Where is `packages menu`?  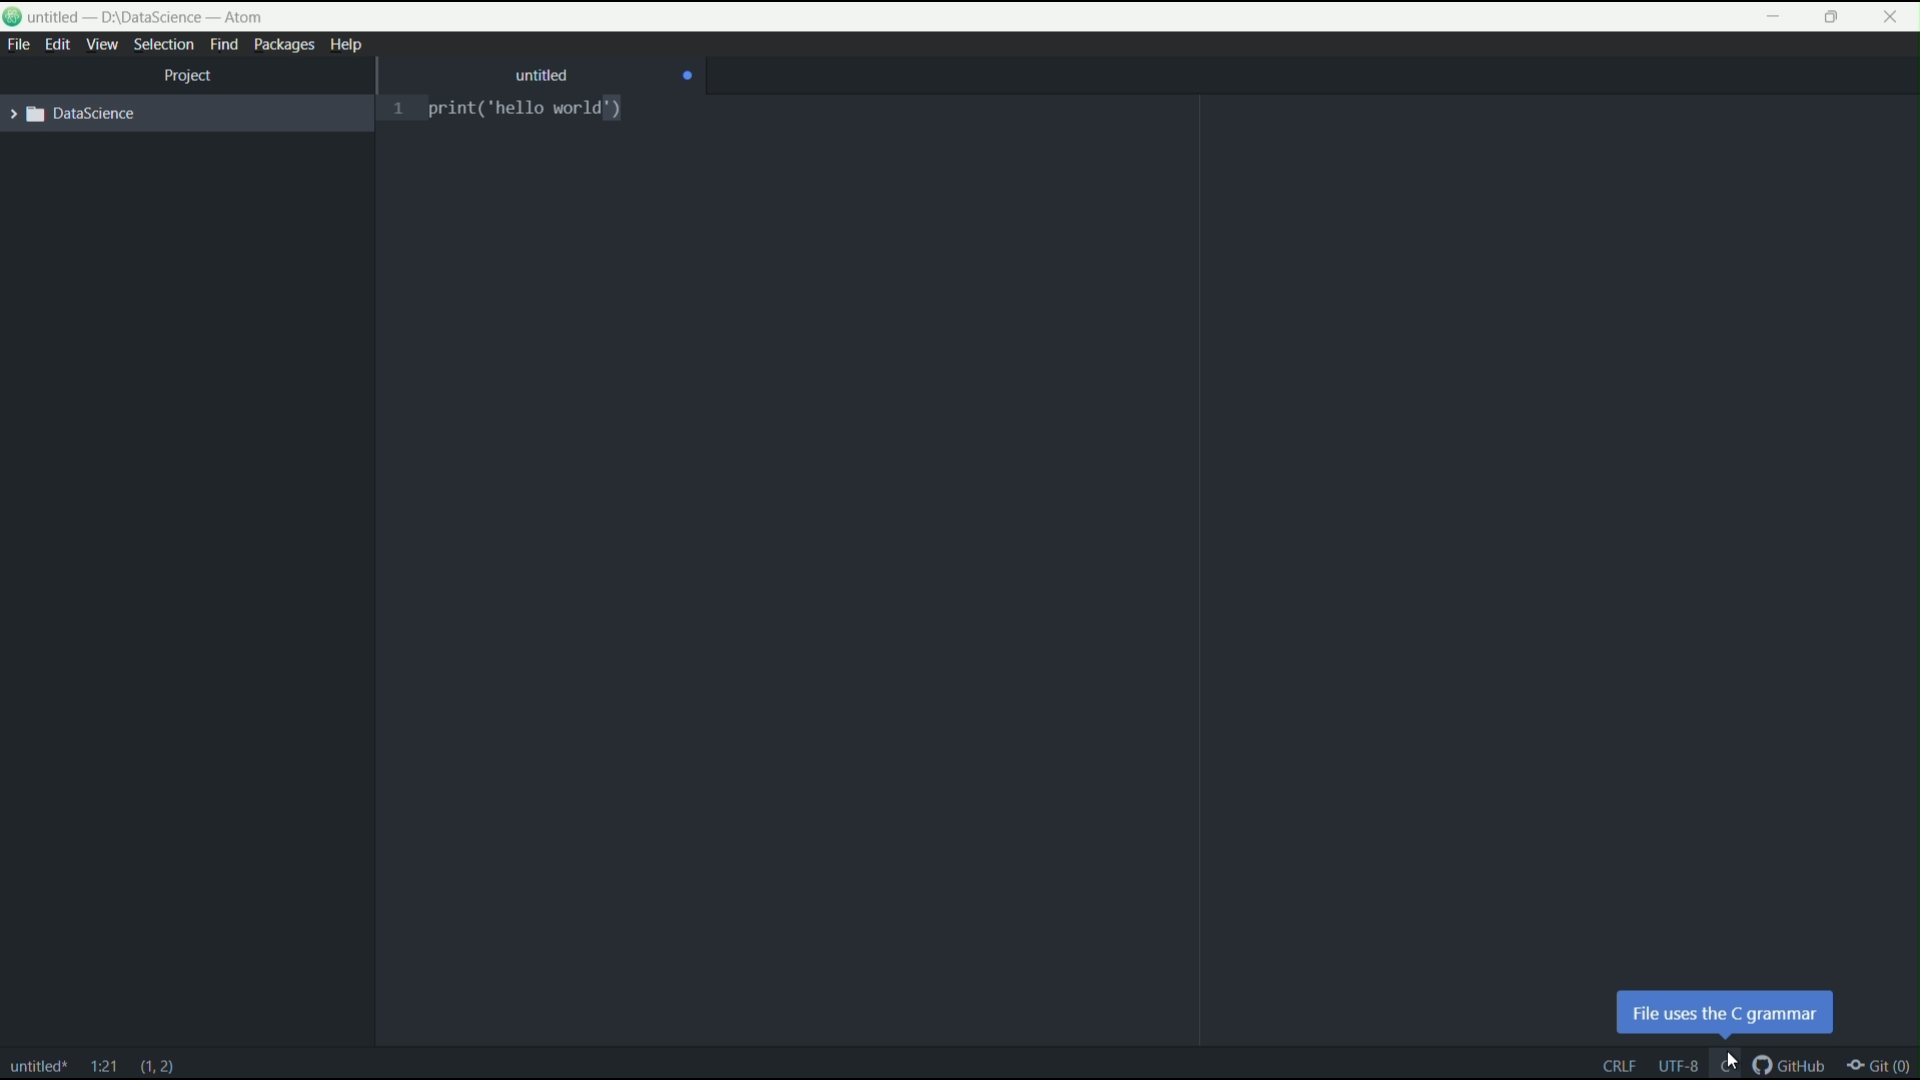 packages menu is located at coordinates (283, 44).